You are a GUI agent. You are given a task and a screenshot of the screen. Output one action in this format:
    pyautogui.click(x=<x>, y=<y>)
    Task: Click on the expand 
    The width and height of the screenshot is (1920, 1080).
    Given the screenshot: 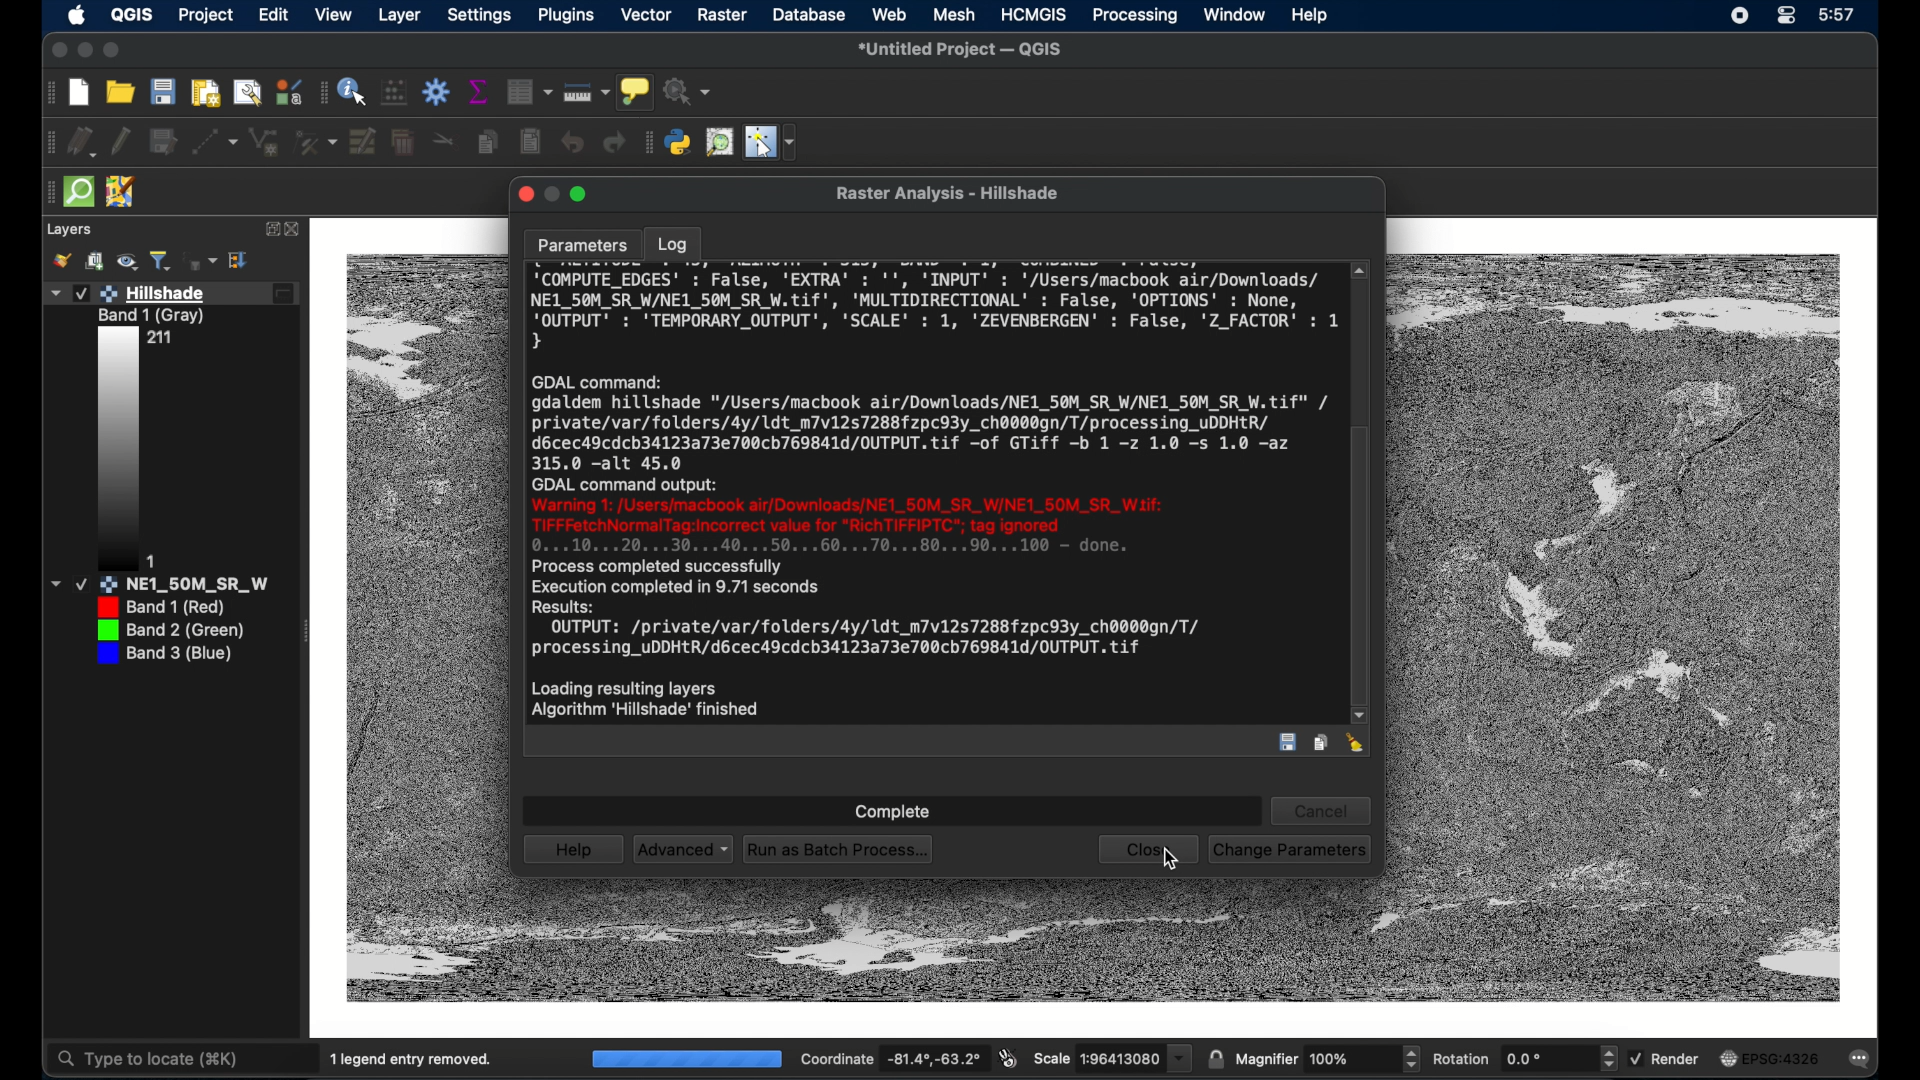 What is the action you would take?
    pyautogui.click(x=270, y=229)
    